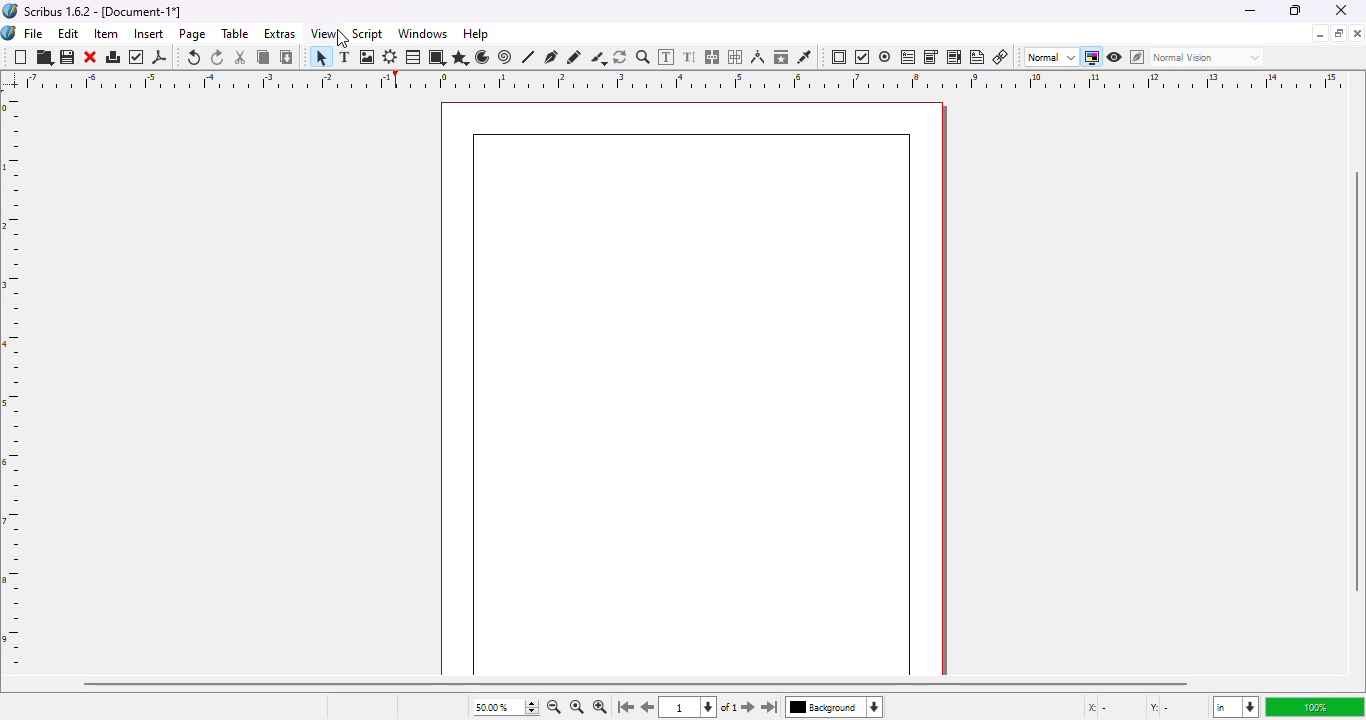 Image resolution: width=1366 pixels, height=720 pixels. I want to click on 50.00%, so click(487, 707).